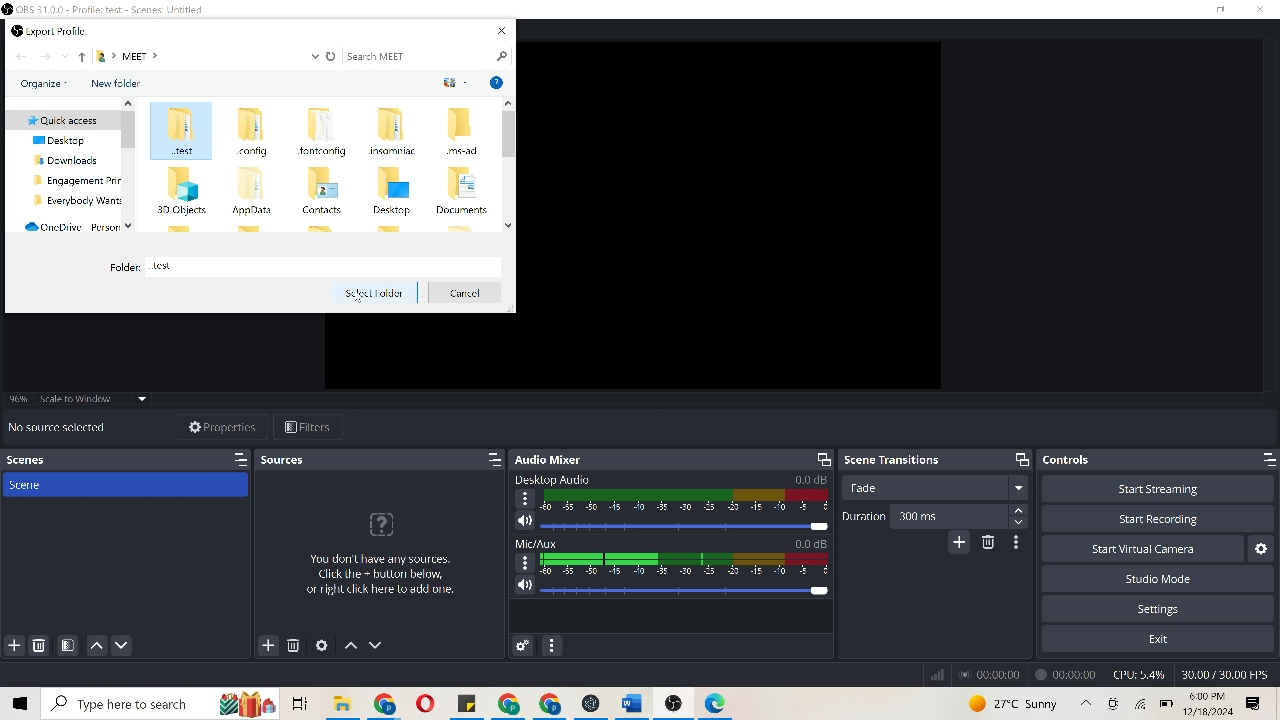  What do you see at coordinates (1260, 10) in the screenshot?
I see `close` at bounding box center [1260, 10].